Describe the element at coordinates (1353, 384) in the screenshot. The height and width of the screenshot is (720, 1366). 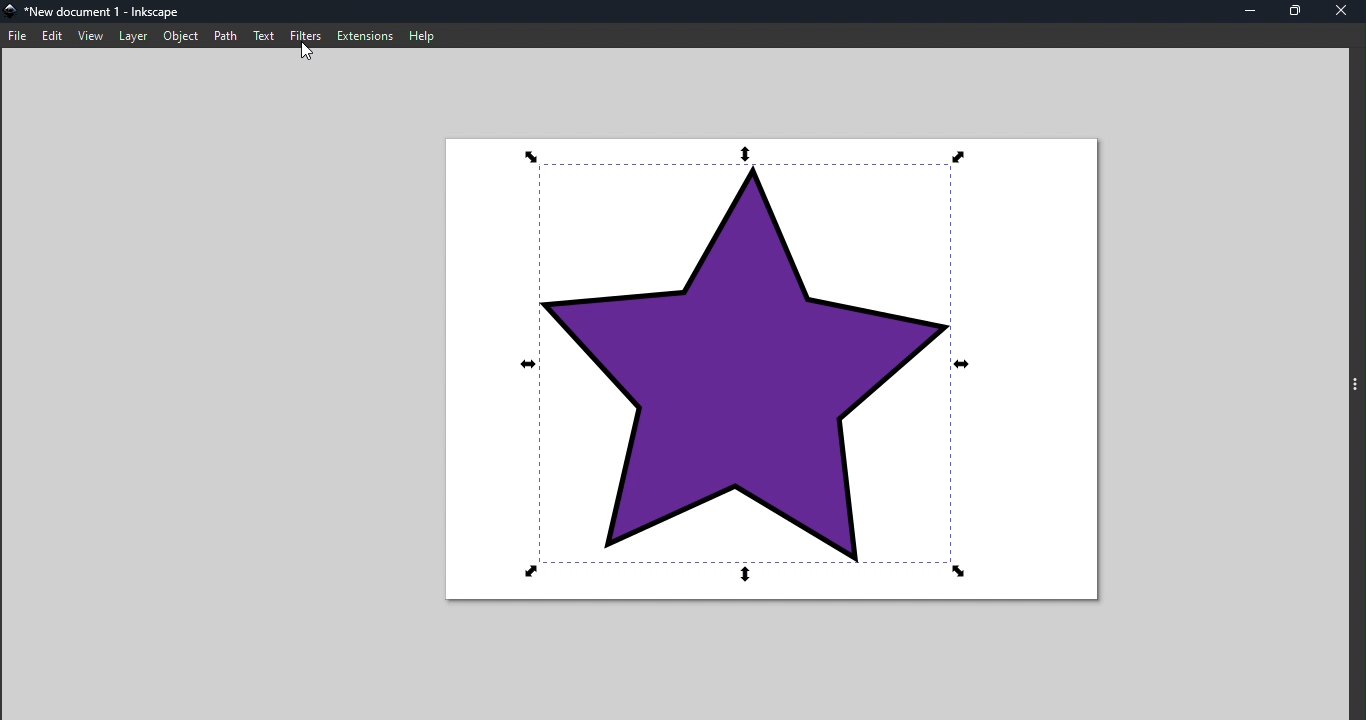
I see `Toggle command panel` at that location.